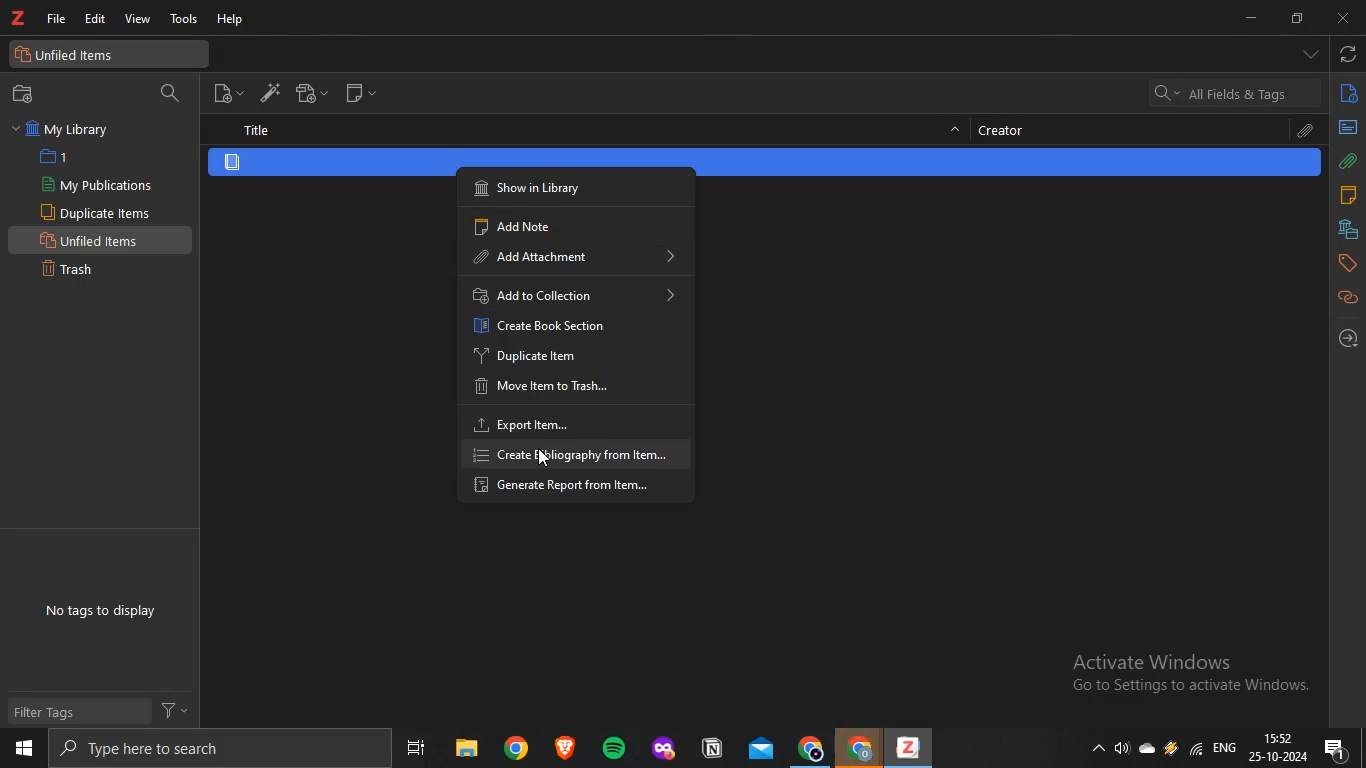 The width and height of the screenshot is (1366, 768). Describe the element at coordinates (95, 20) in the screenshot. I see `edit` at that location.